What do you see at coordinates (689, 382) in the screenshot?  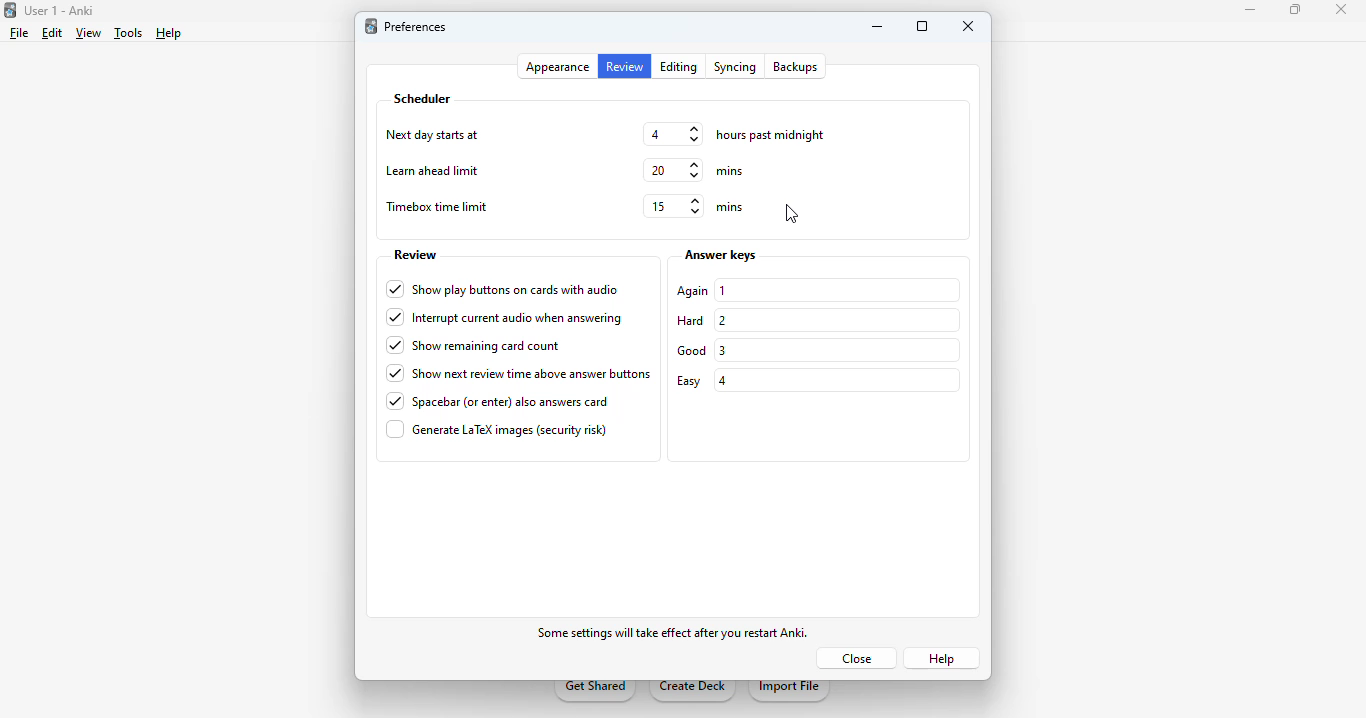 I see `easy` at bounding box center [689, 382].